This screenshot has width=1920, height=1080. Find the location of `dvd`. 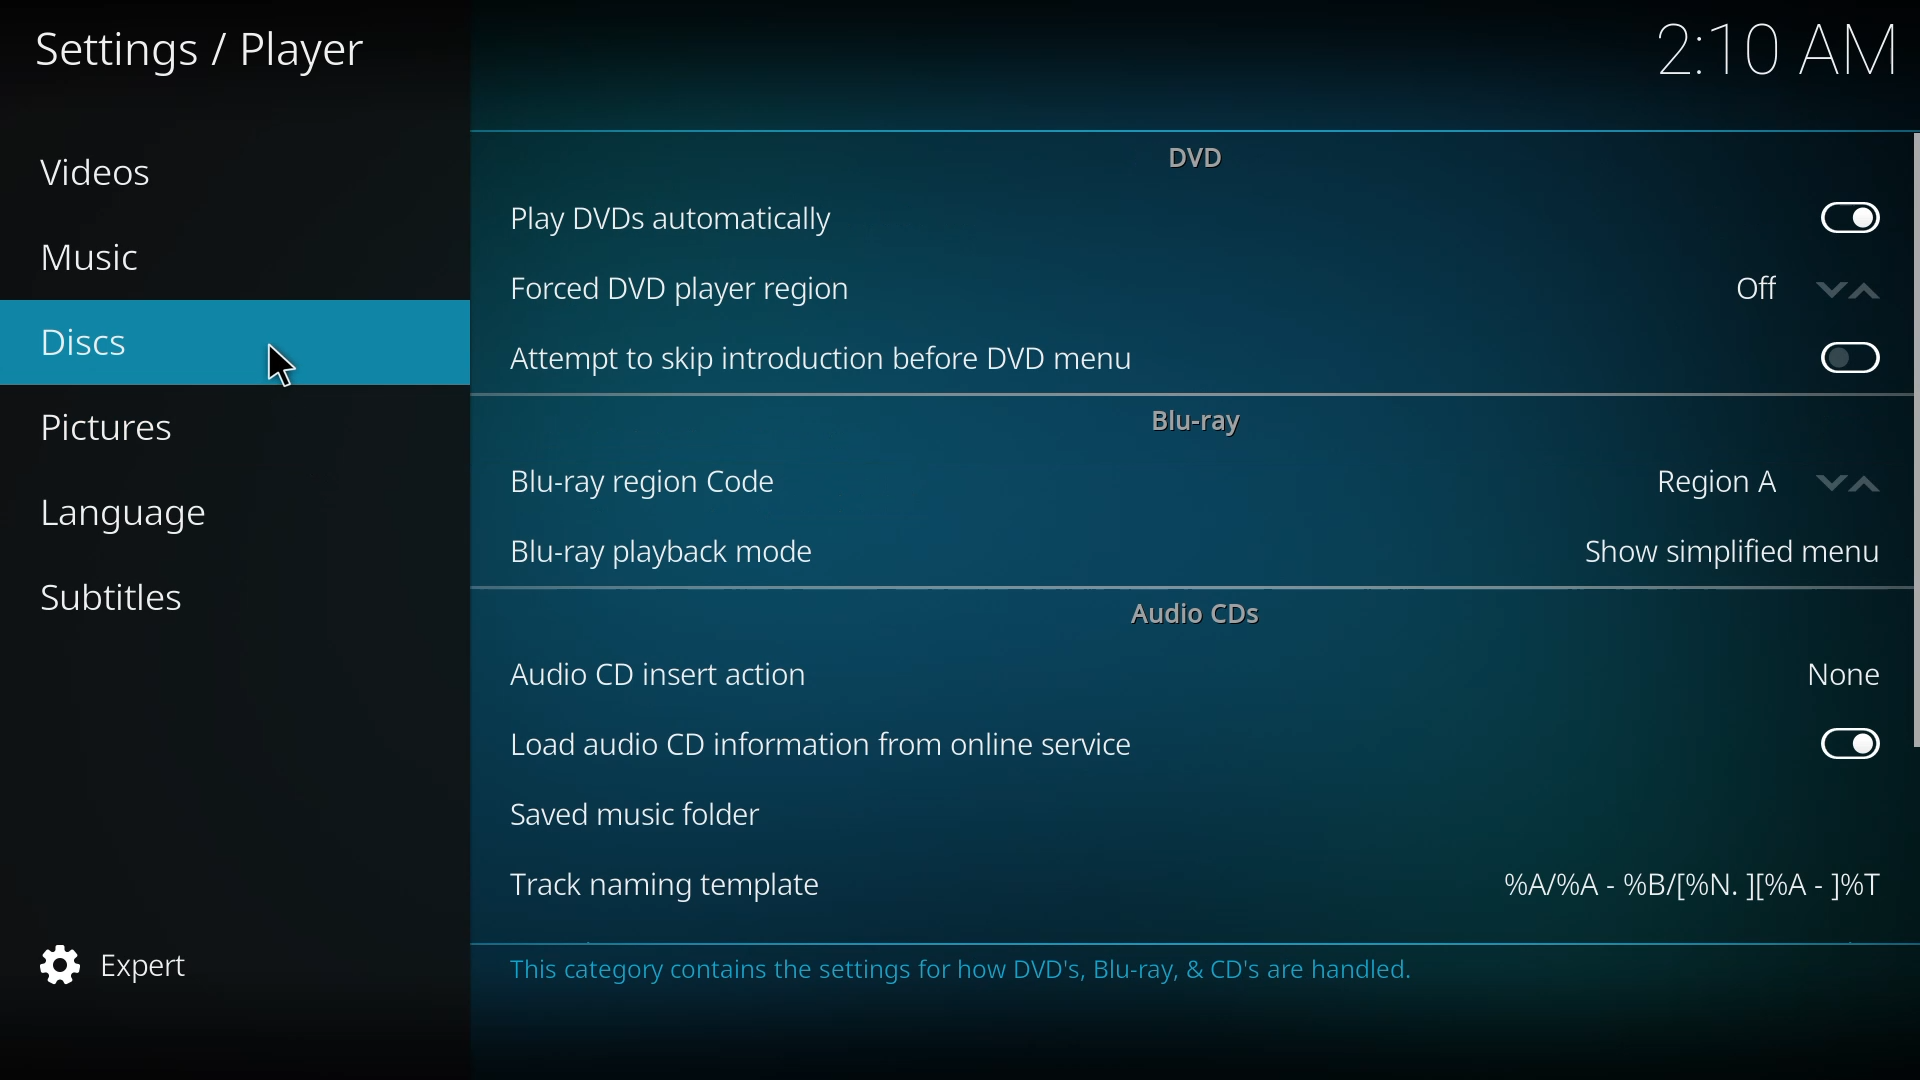

dvd is located at coordinates (1200, 158).